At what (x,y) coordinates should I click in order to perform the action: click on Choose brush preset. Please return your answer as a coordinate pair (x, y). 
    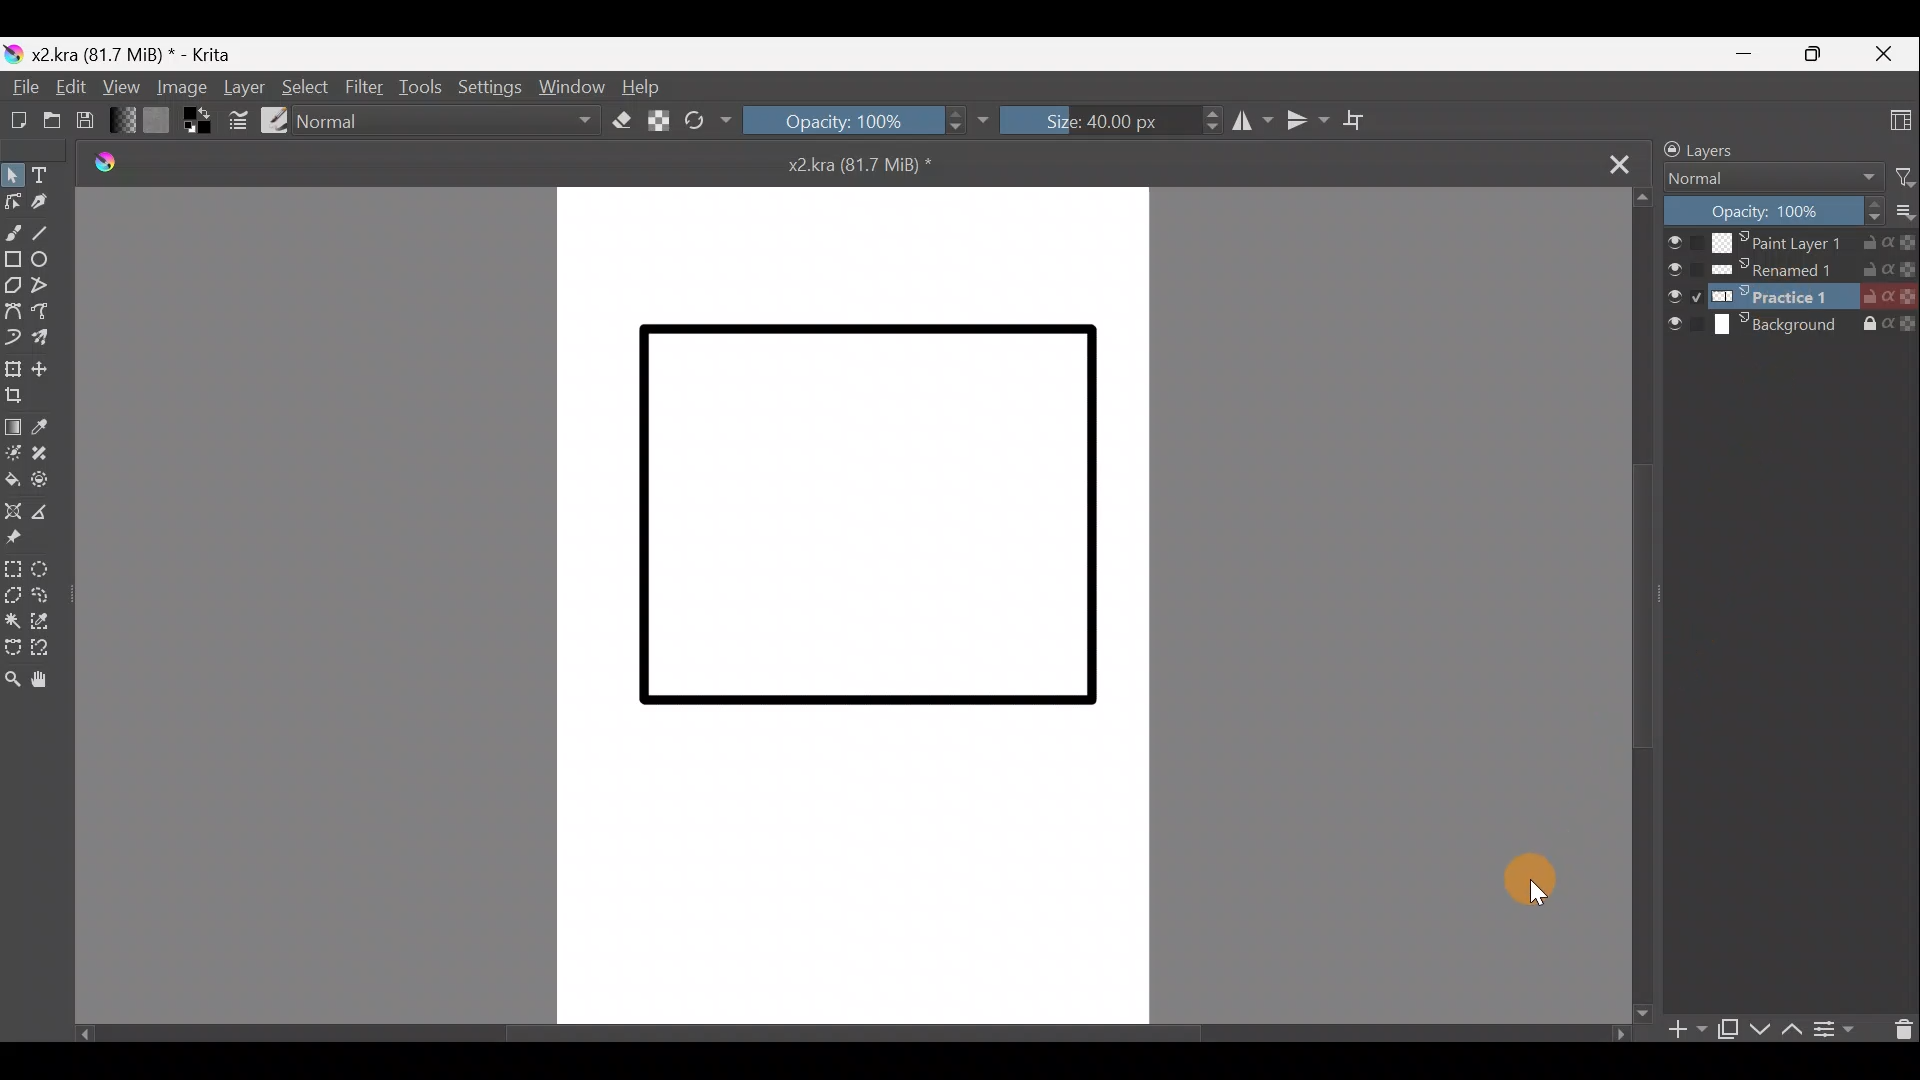
    Looking at the image, I should click on (277, 122).